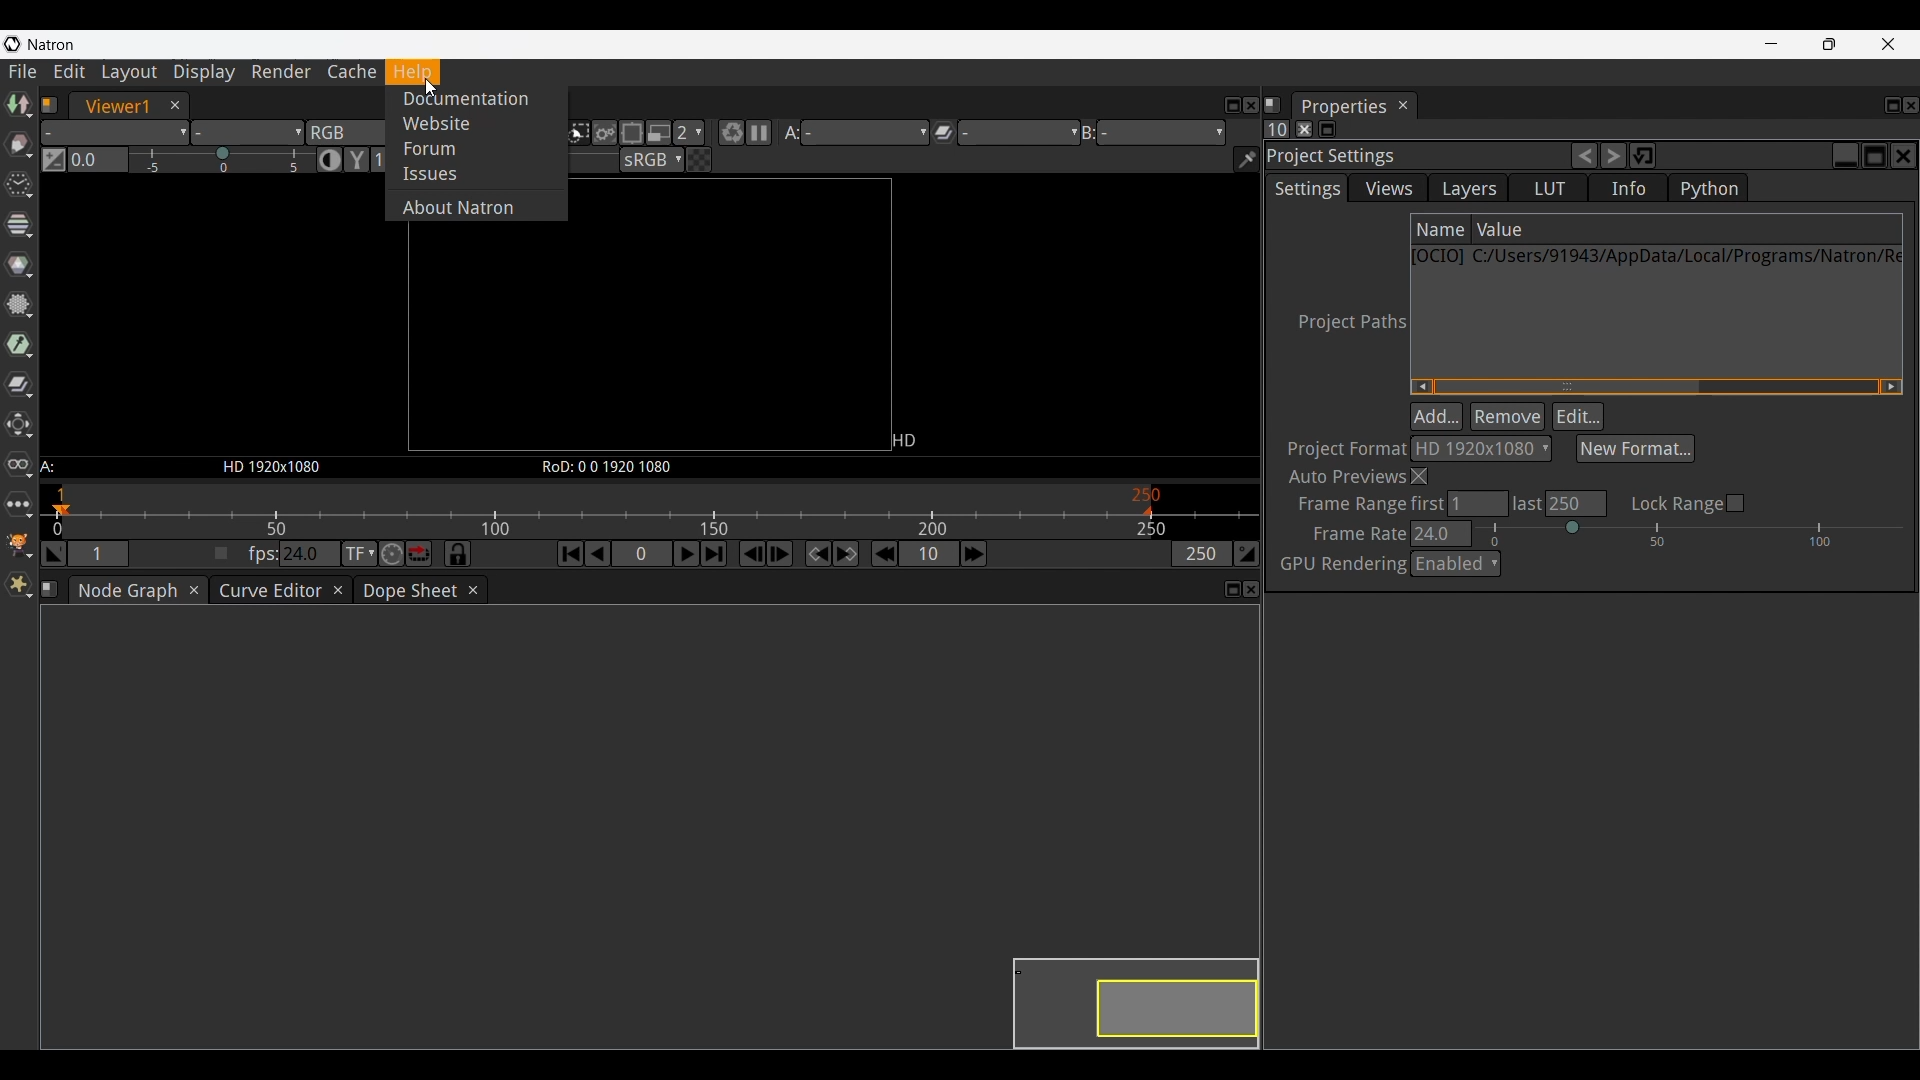 This screenshot has height=1080, width=1920. What do you see at coordinates (1273, 105) in the screenshot?
I see `Information about pane 2` at bounding box center [1273, 105].